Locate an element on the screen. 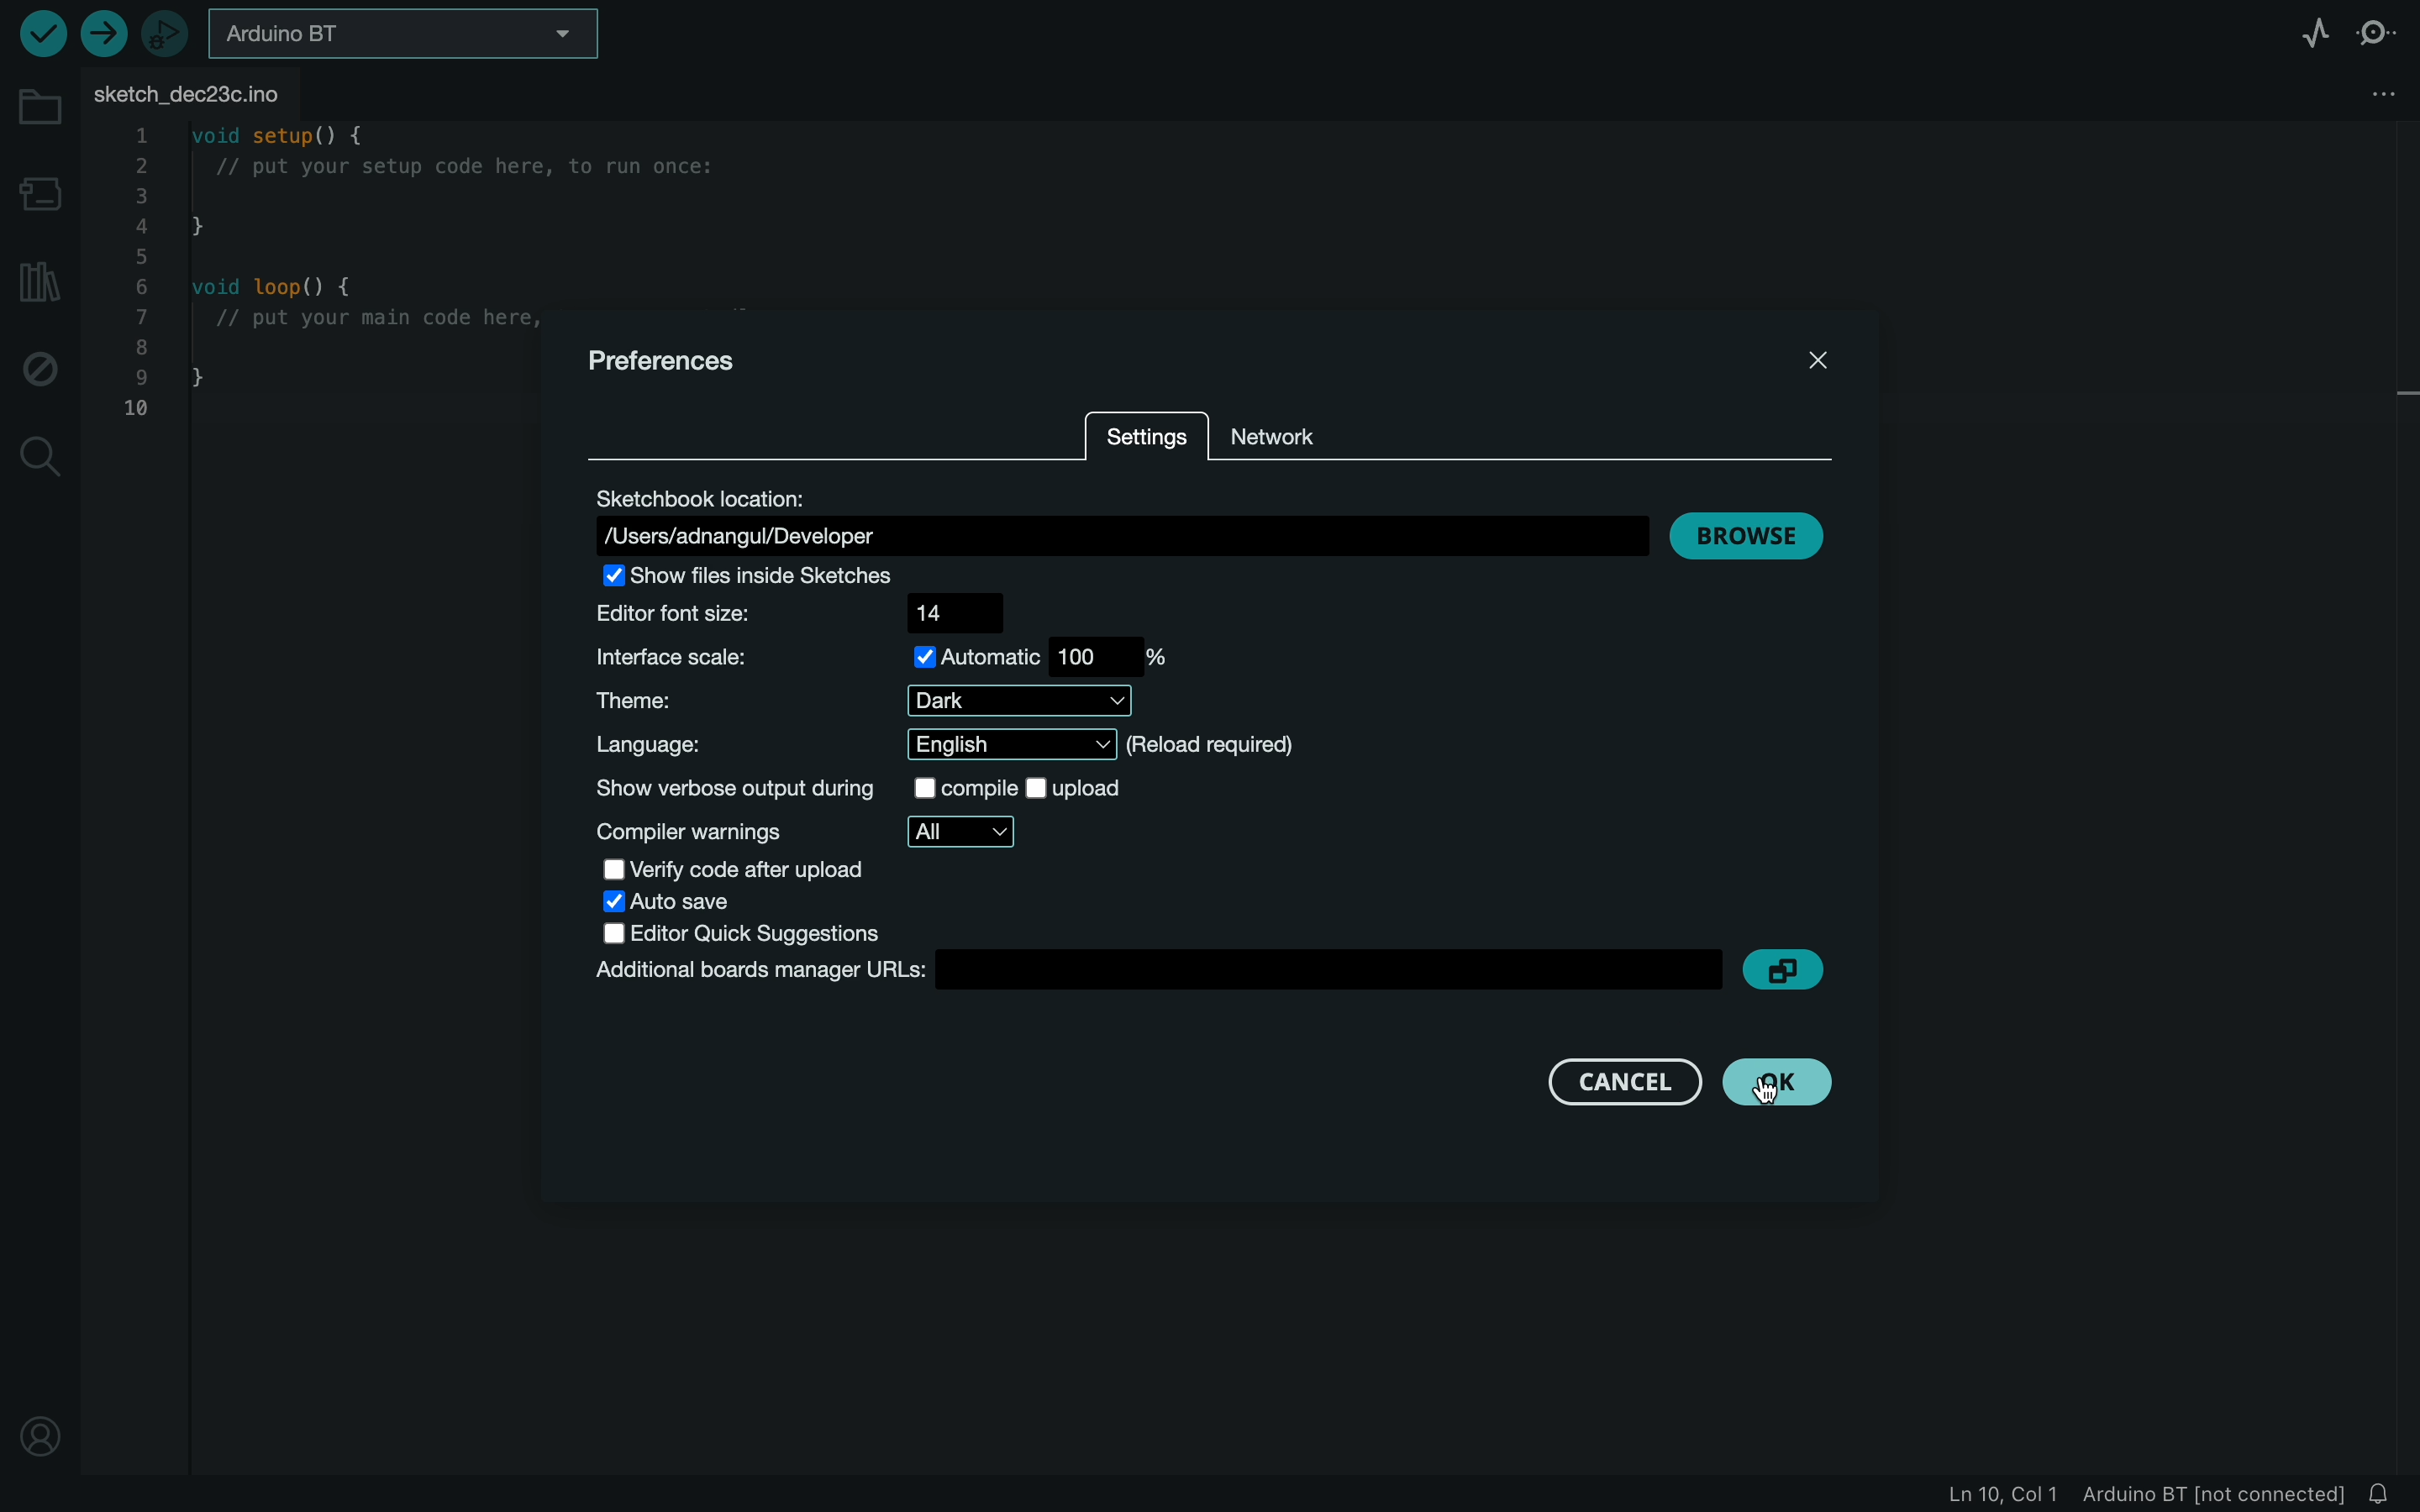  auto save is located at coordinates (707, 904).